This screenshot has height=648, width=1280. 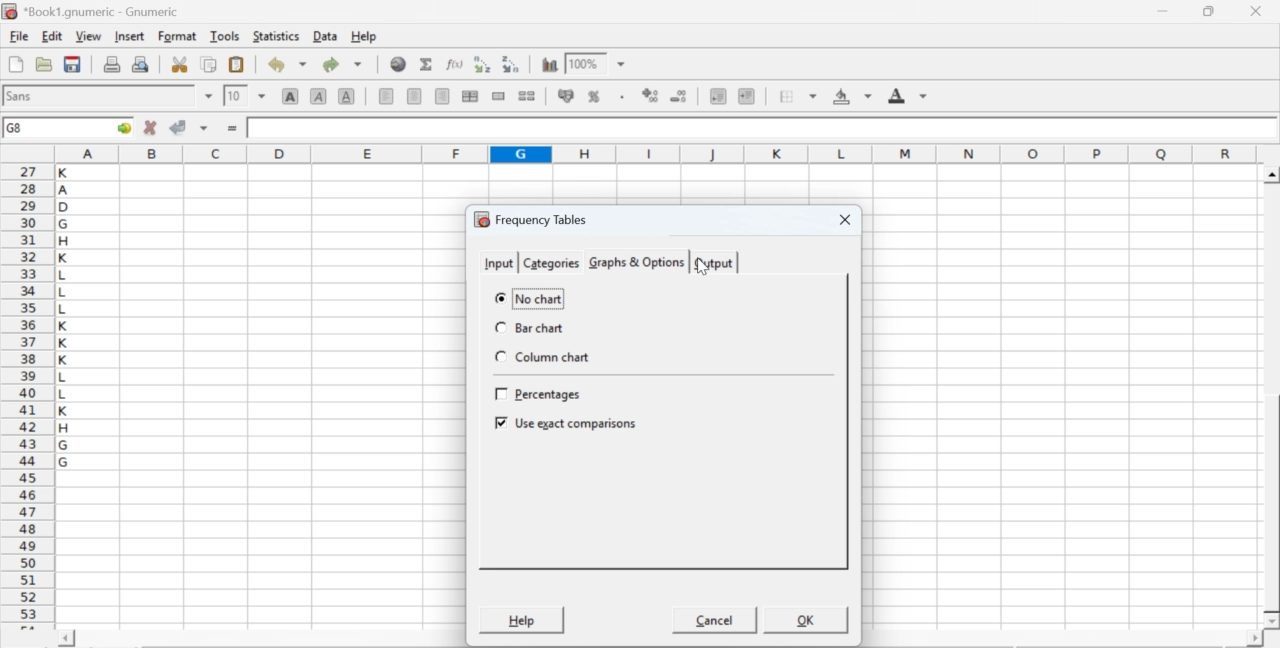 What do you see at coordinates (327, 35) in the screenshot?
I see `data` at bounding box center [327, 35].